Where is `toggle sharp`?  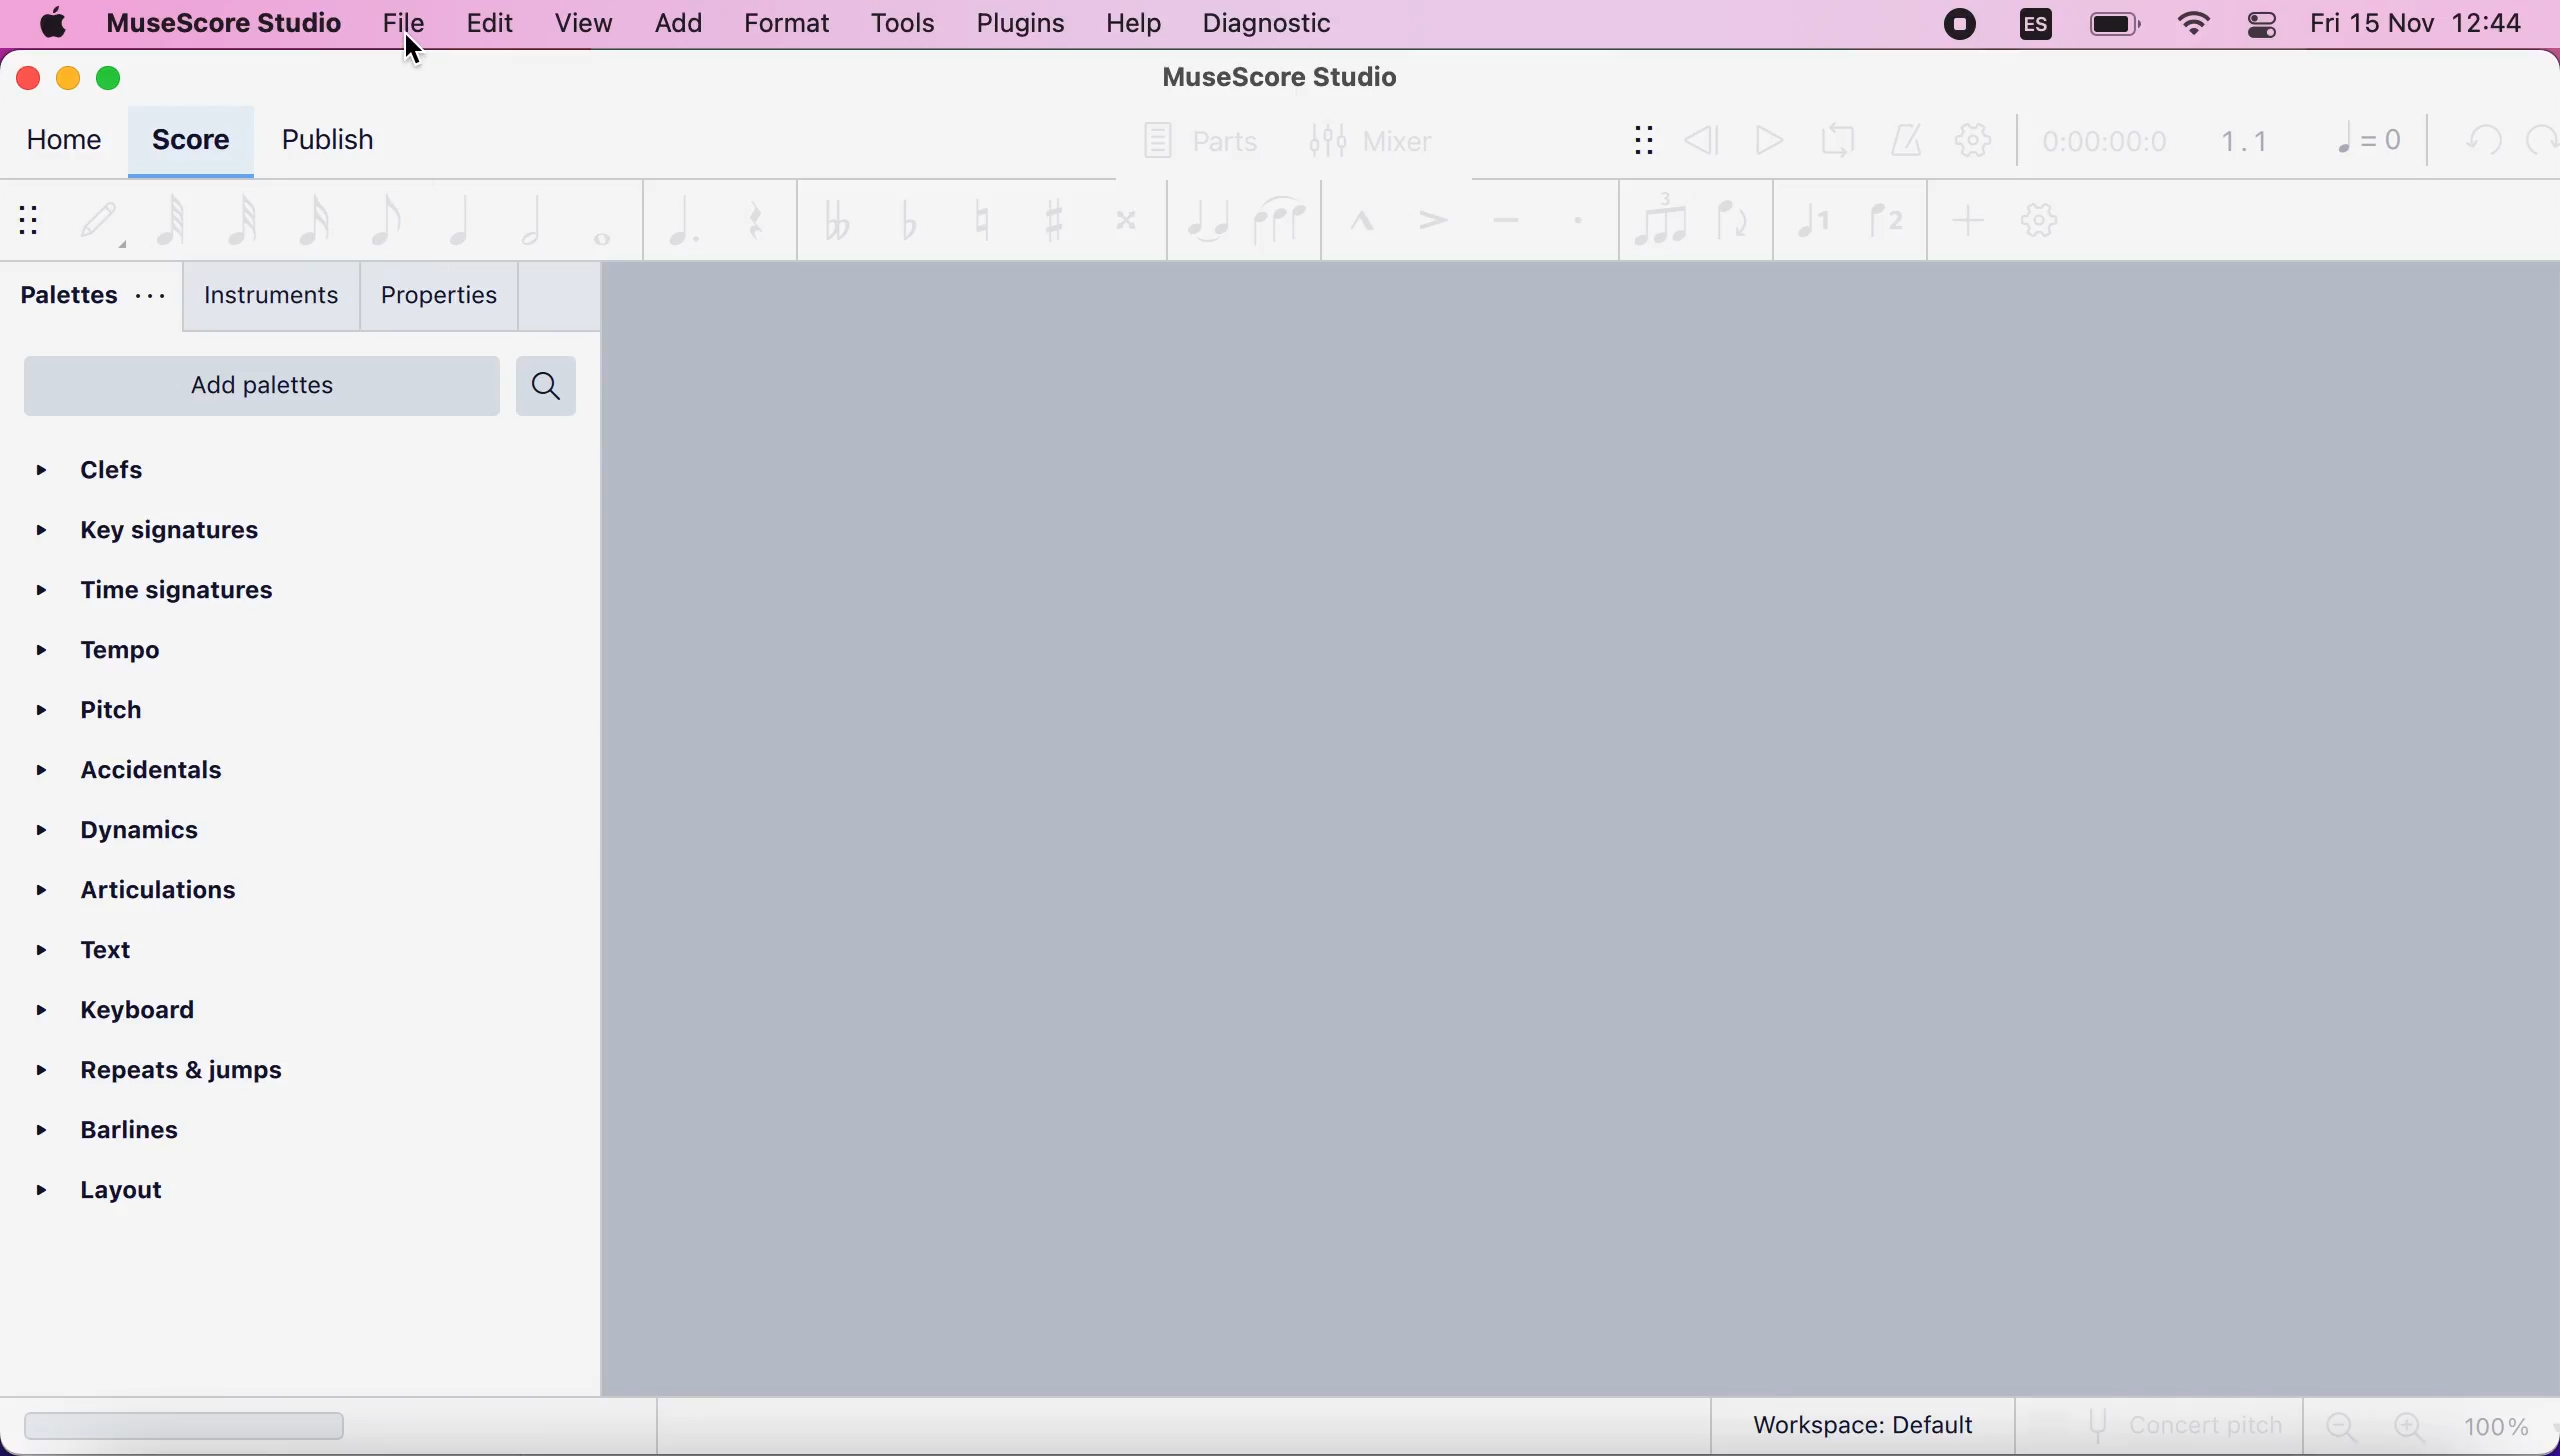
toggle sharp is located at coordinates (1046, 218).